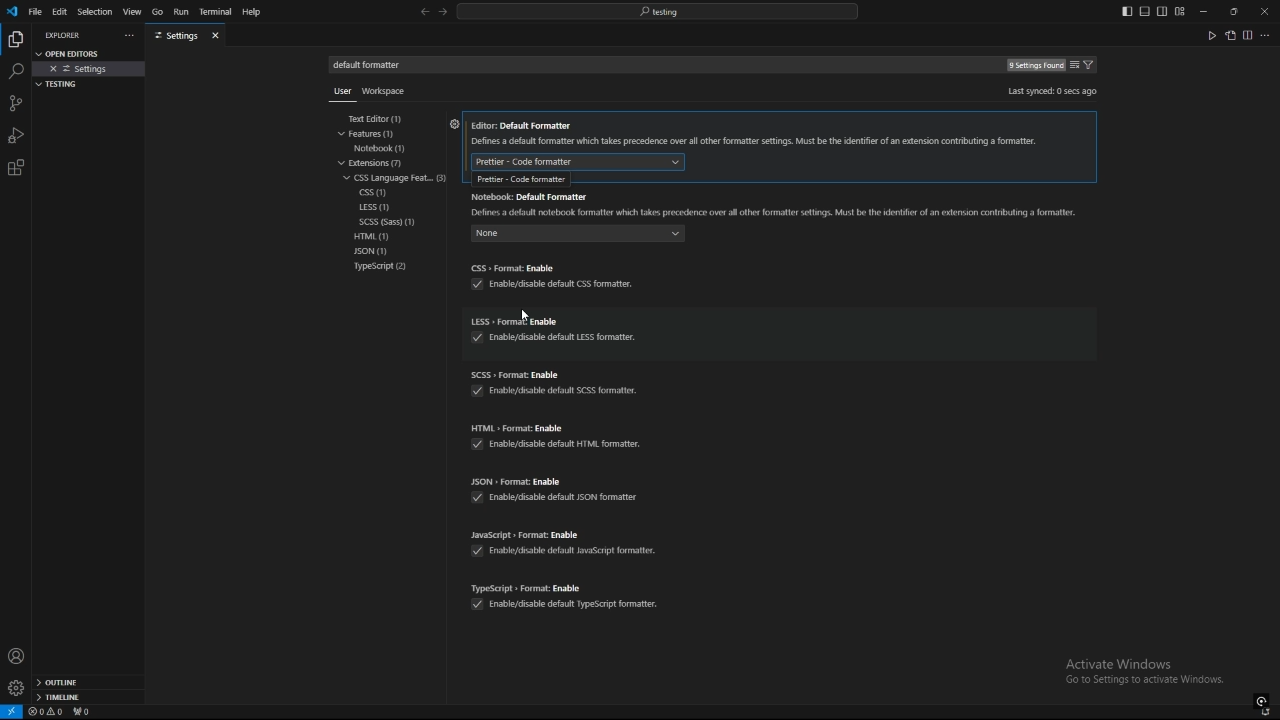  Describe the element at coordinates (257, 12) in the screenshot. I see `help` at that location.